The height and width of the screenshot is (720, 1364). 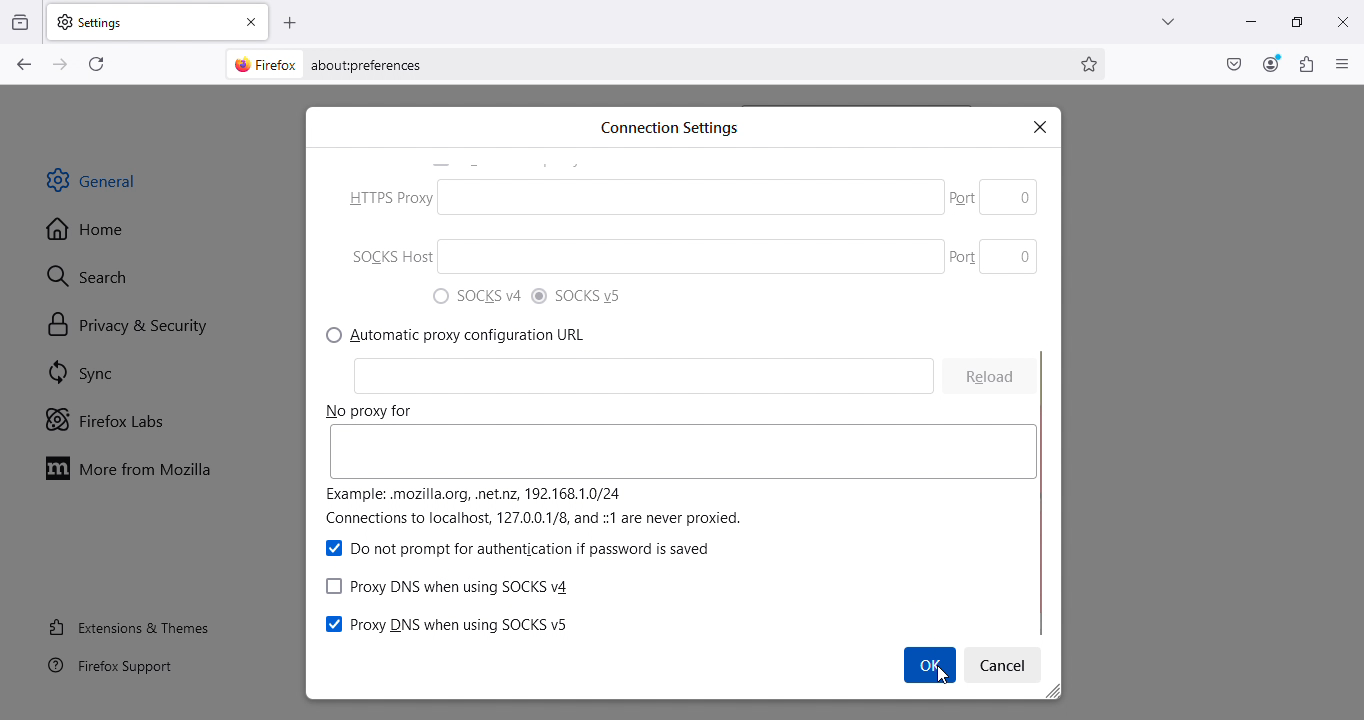 I want to click on SYnc, so click(x=89, y=376).